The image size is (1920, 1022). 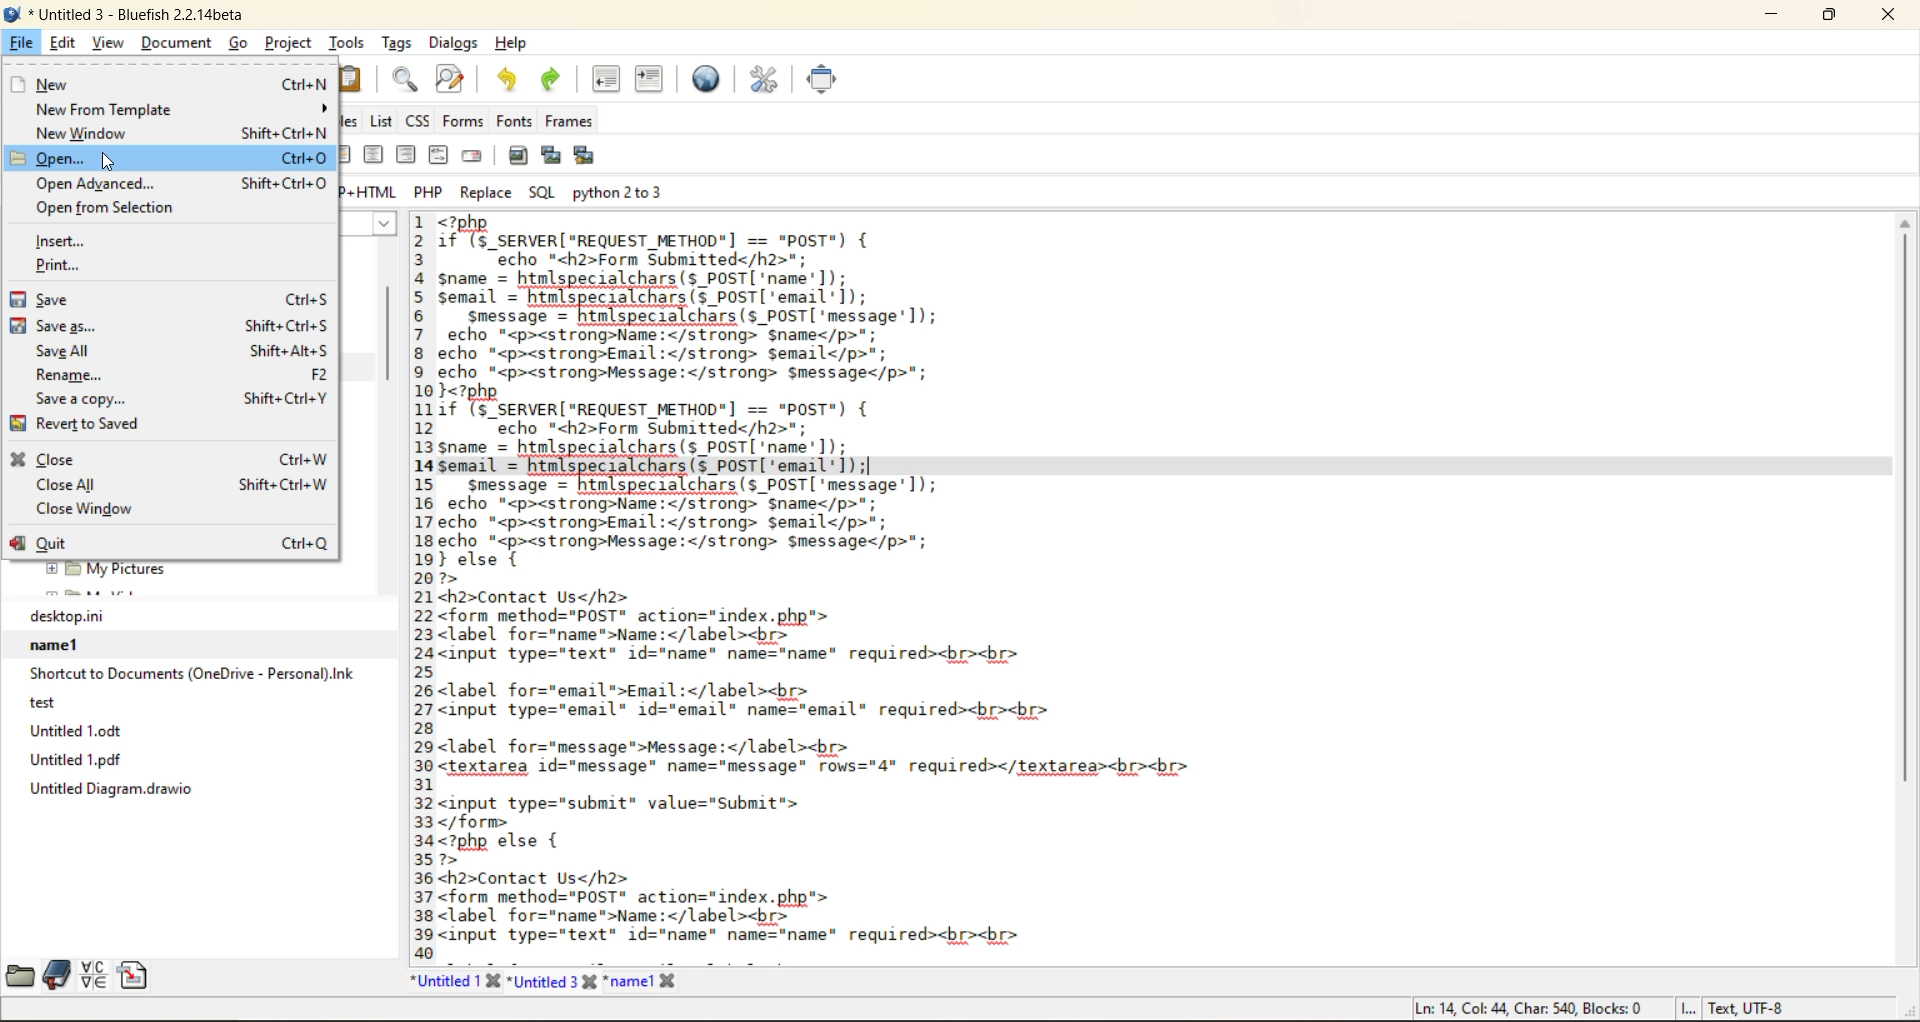 I want to click on revert to saved, so click(x=82, y=426).